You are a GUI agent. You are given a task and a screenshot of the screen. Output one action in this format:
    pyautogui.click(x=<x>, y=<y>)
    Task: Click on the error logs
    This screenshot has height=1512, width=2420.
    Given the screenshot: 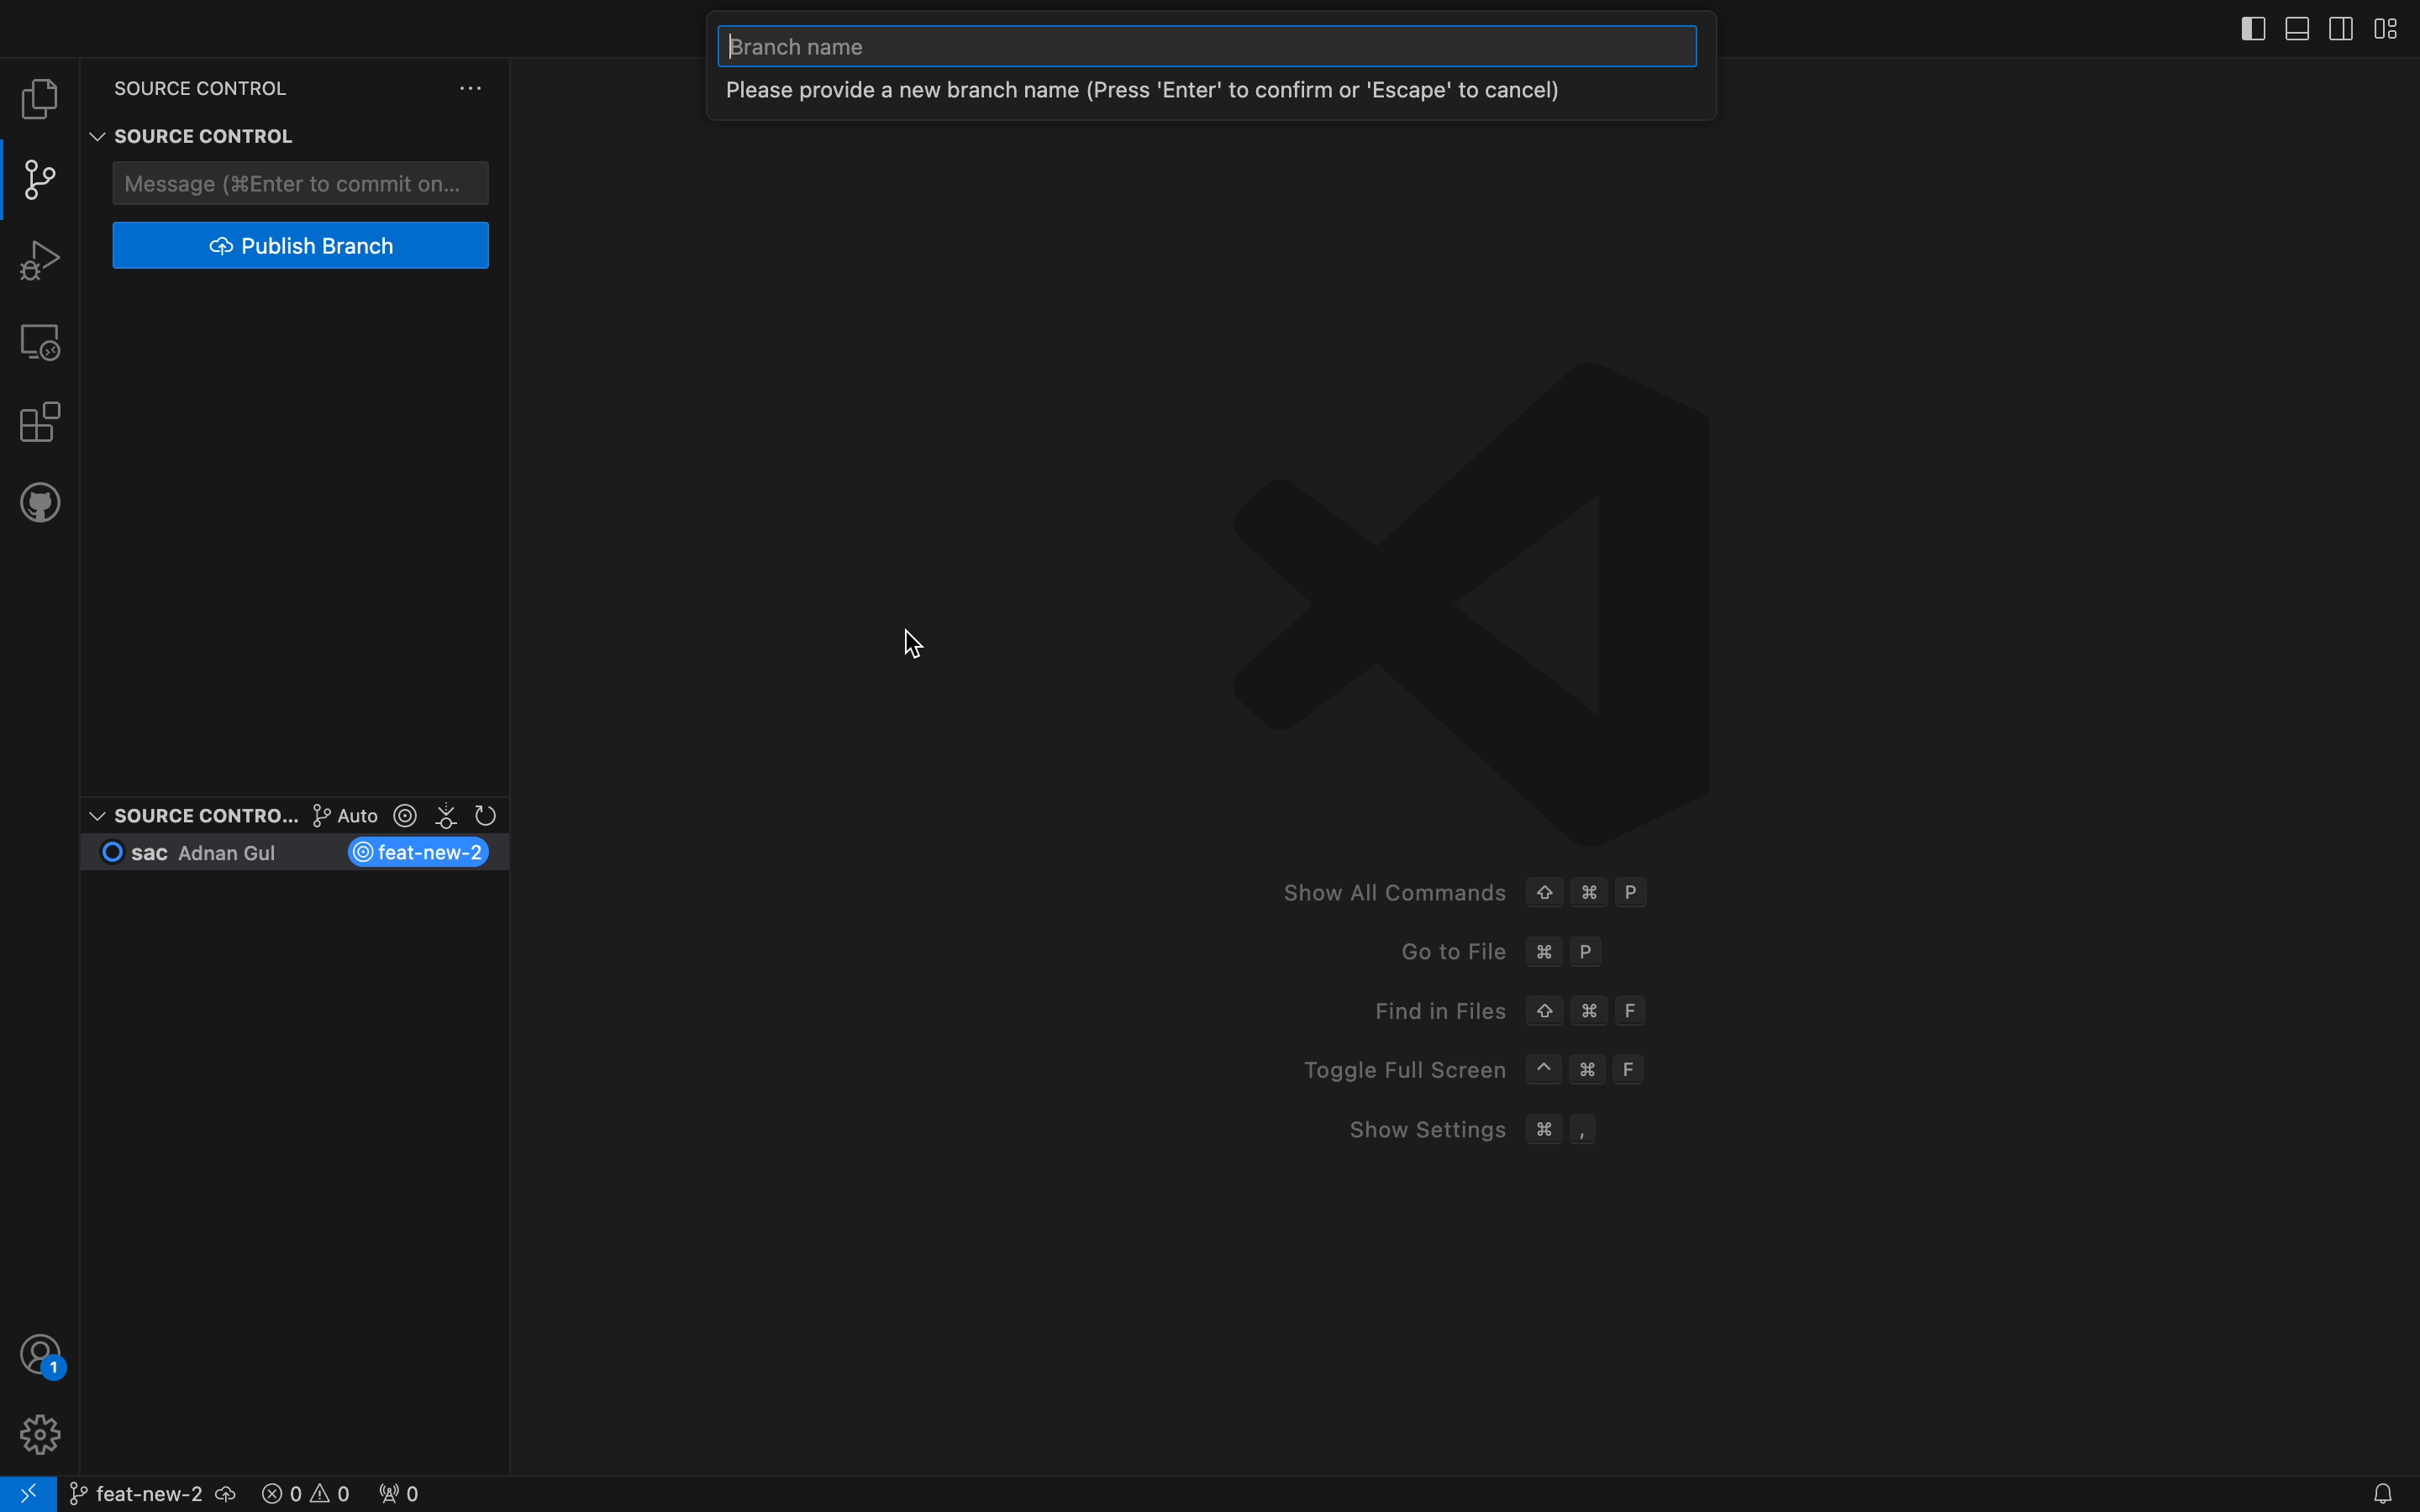 What is the action you would take?
    pyautogui.click(x=371, y=1490)
    